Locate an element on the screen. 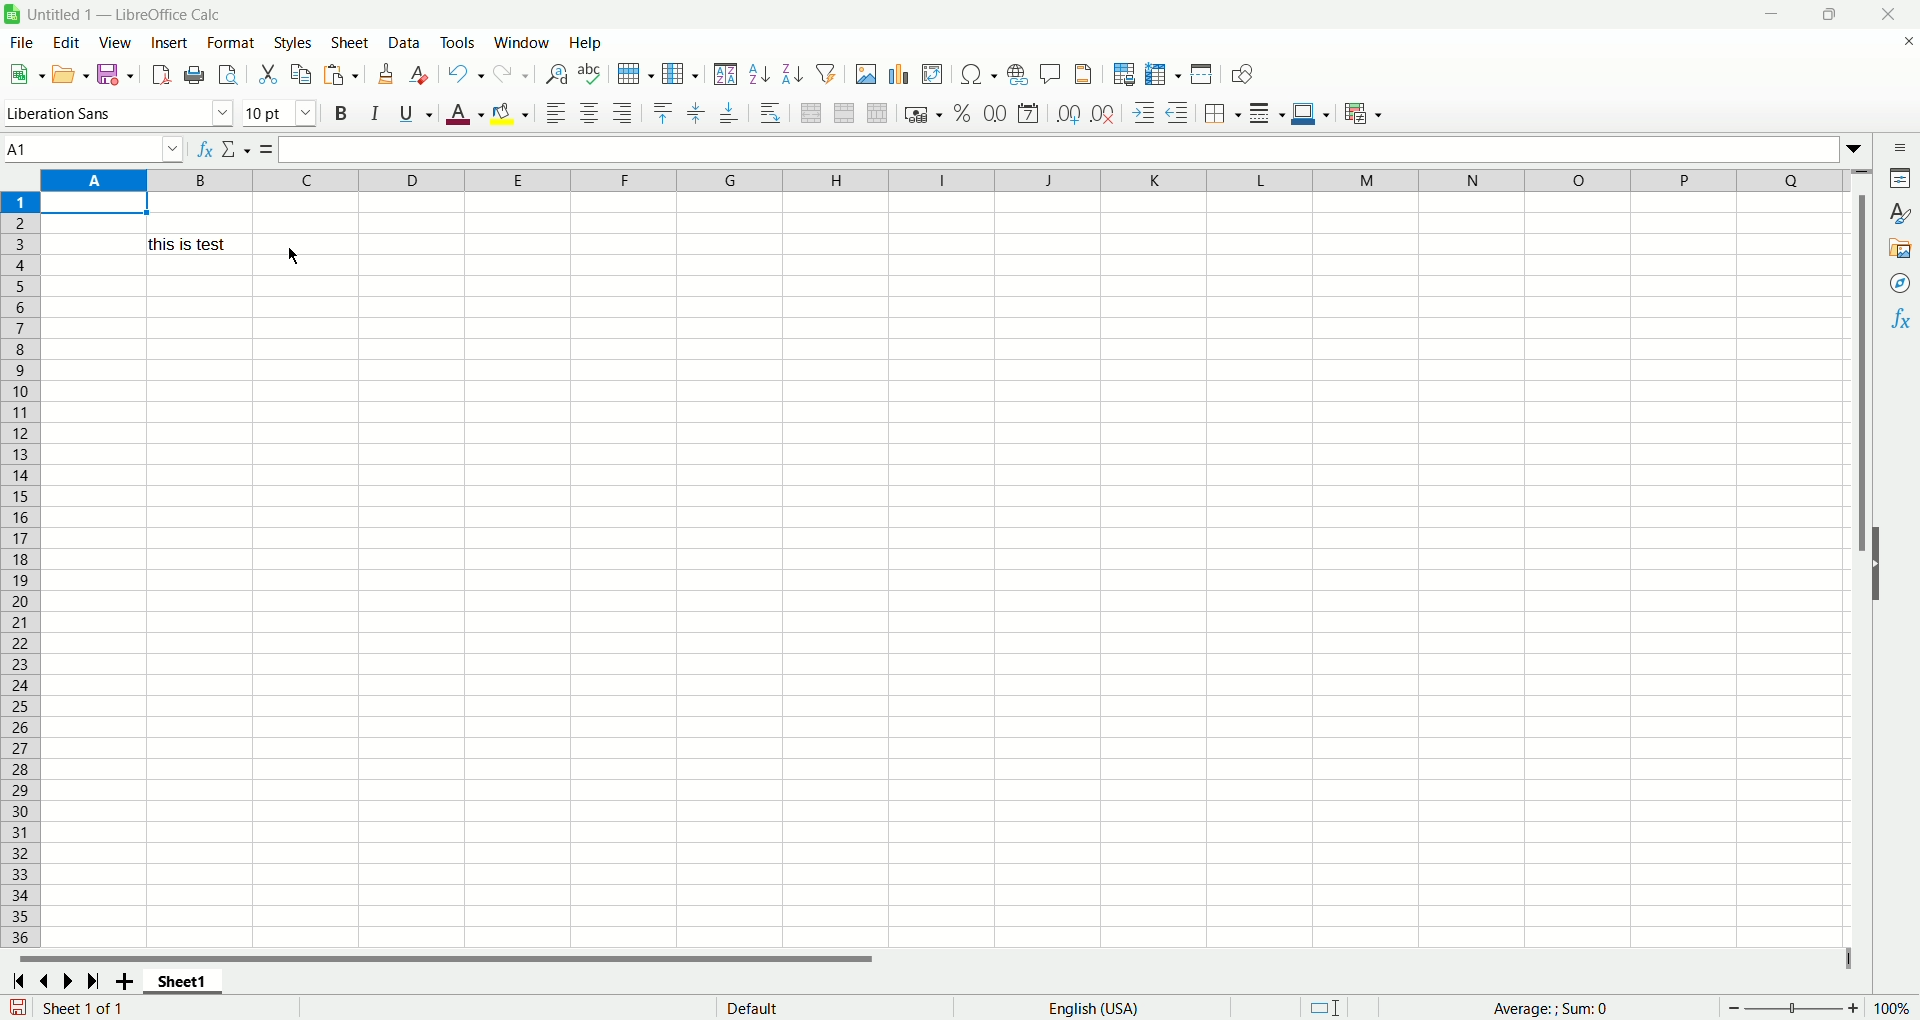 This screenshot has height=1020, width=1920. siderbar settings is located at coordinates (1904, 149).